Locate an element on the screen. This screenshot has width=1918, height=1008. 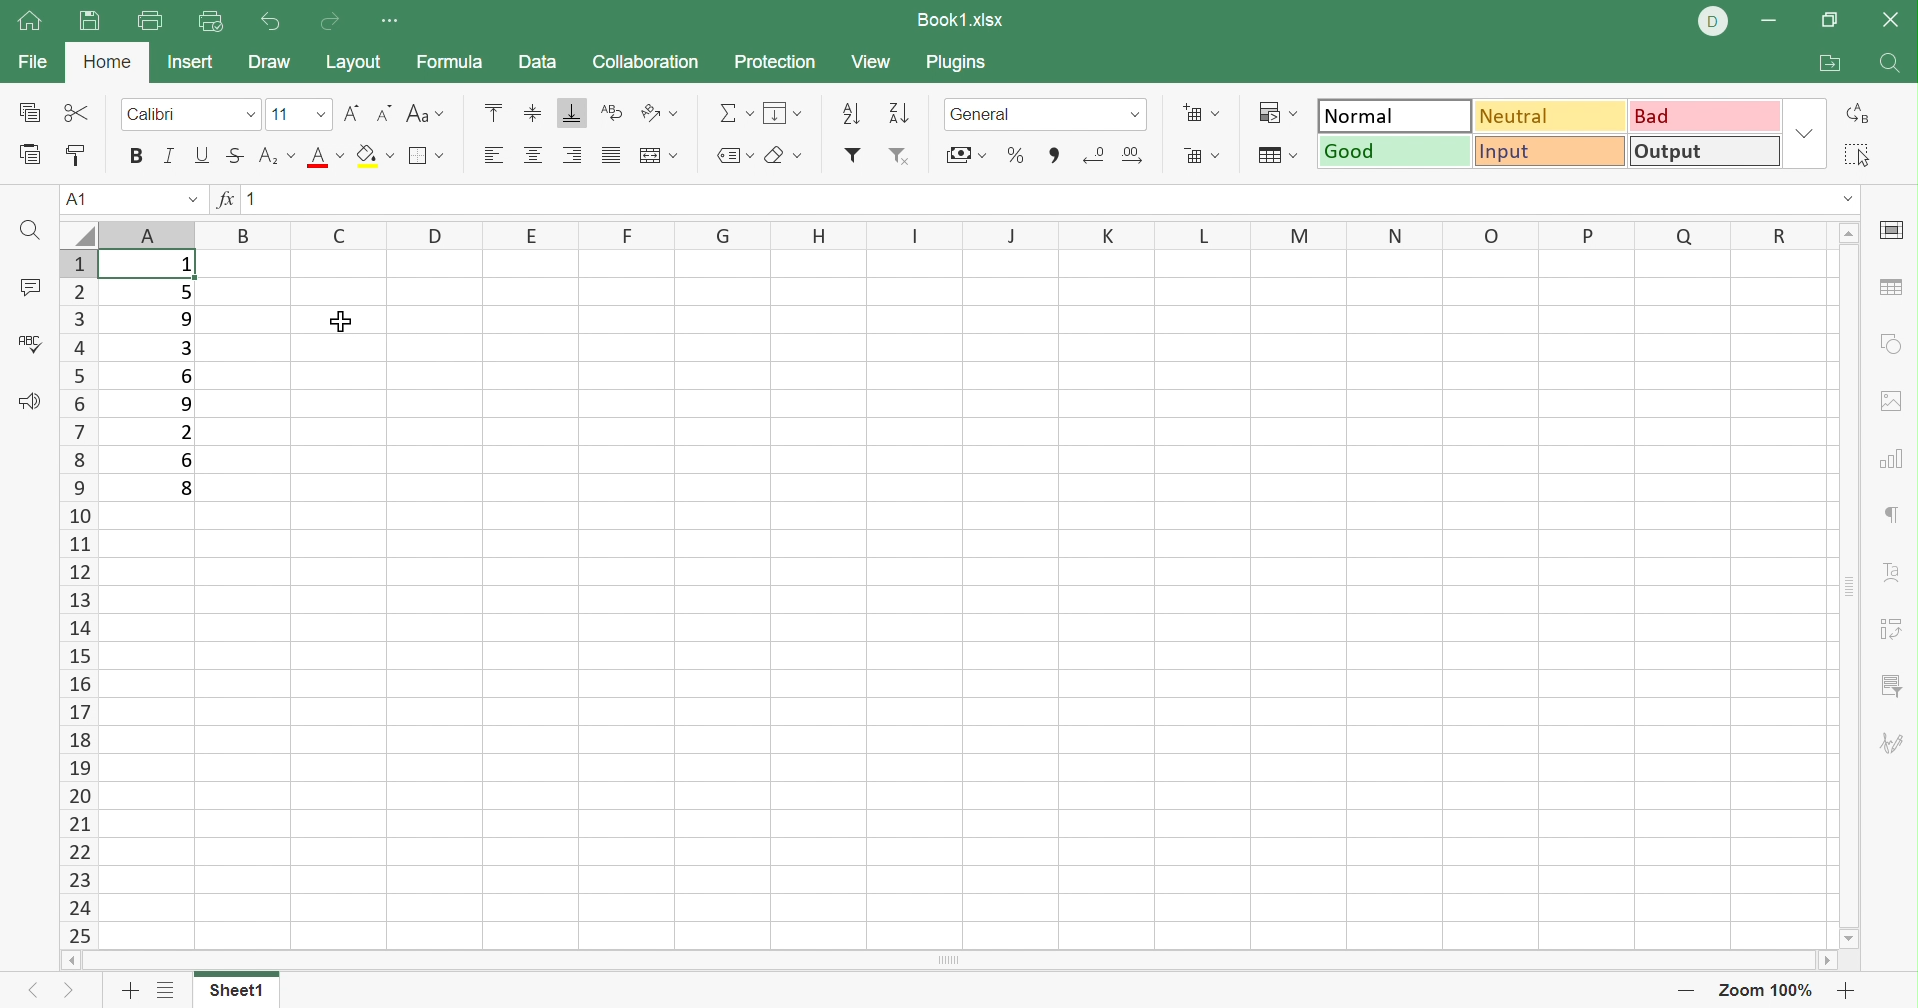
Delete cells is located at coordinates (1202, 156).